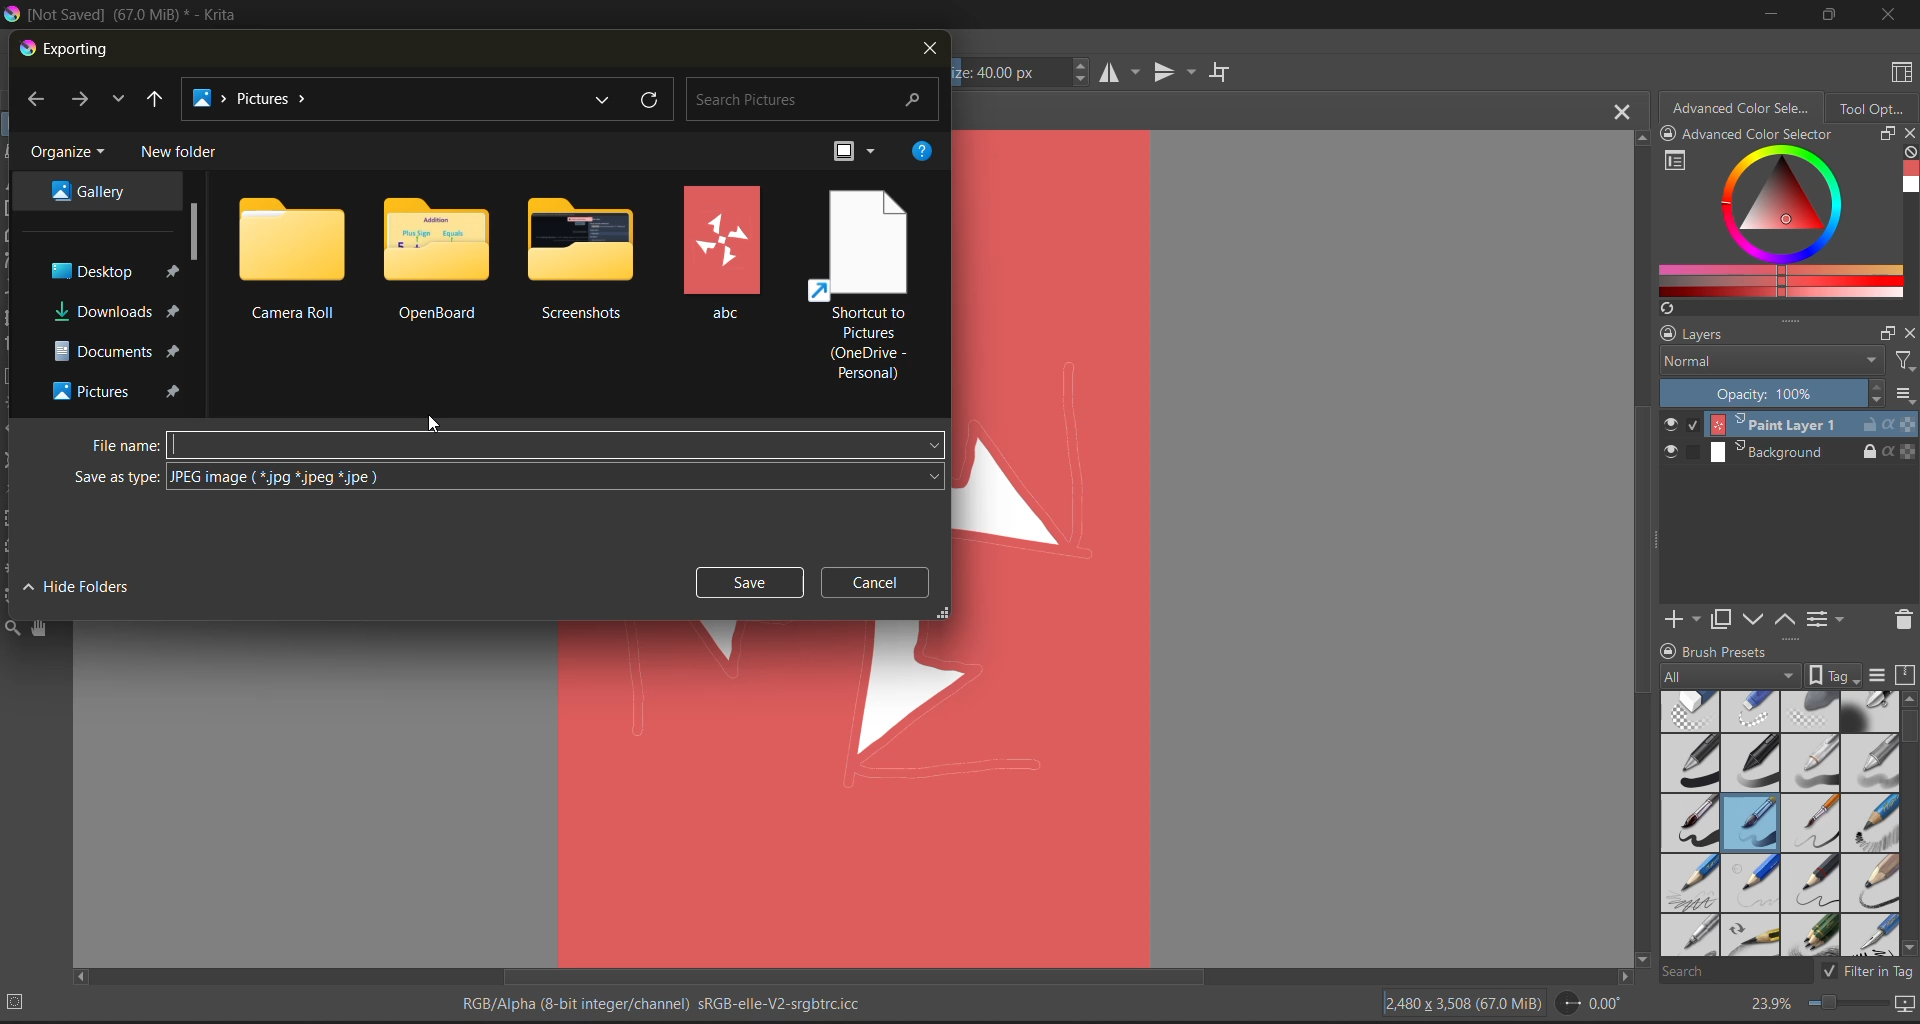 The image size is (1920, 1024). Describe the element at coordinates (1737, 972) in the screenshot. I see `search` at that location.